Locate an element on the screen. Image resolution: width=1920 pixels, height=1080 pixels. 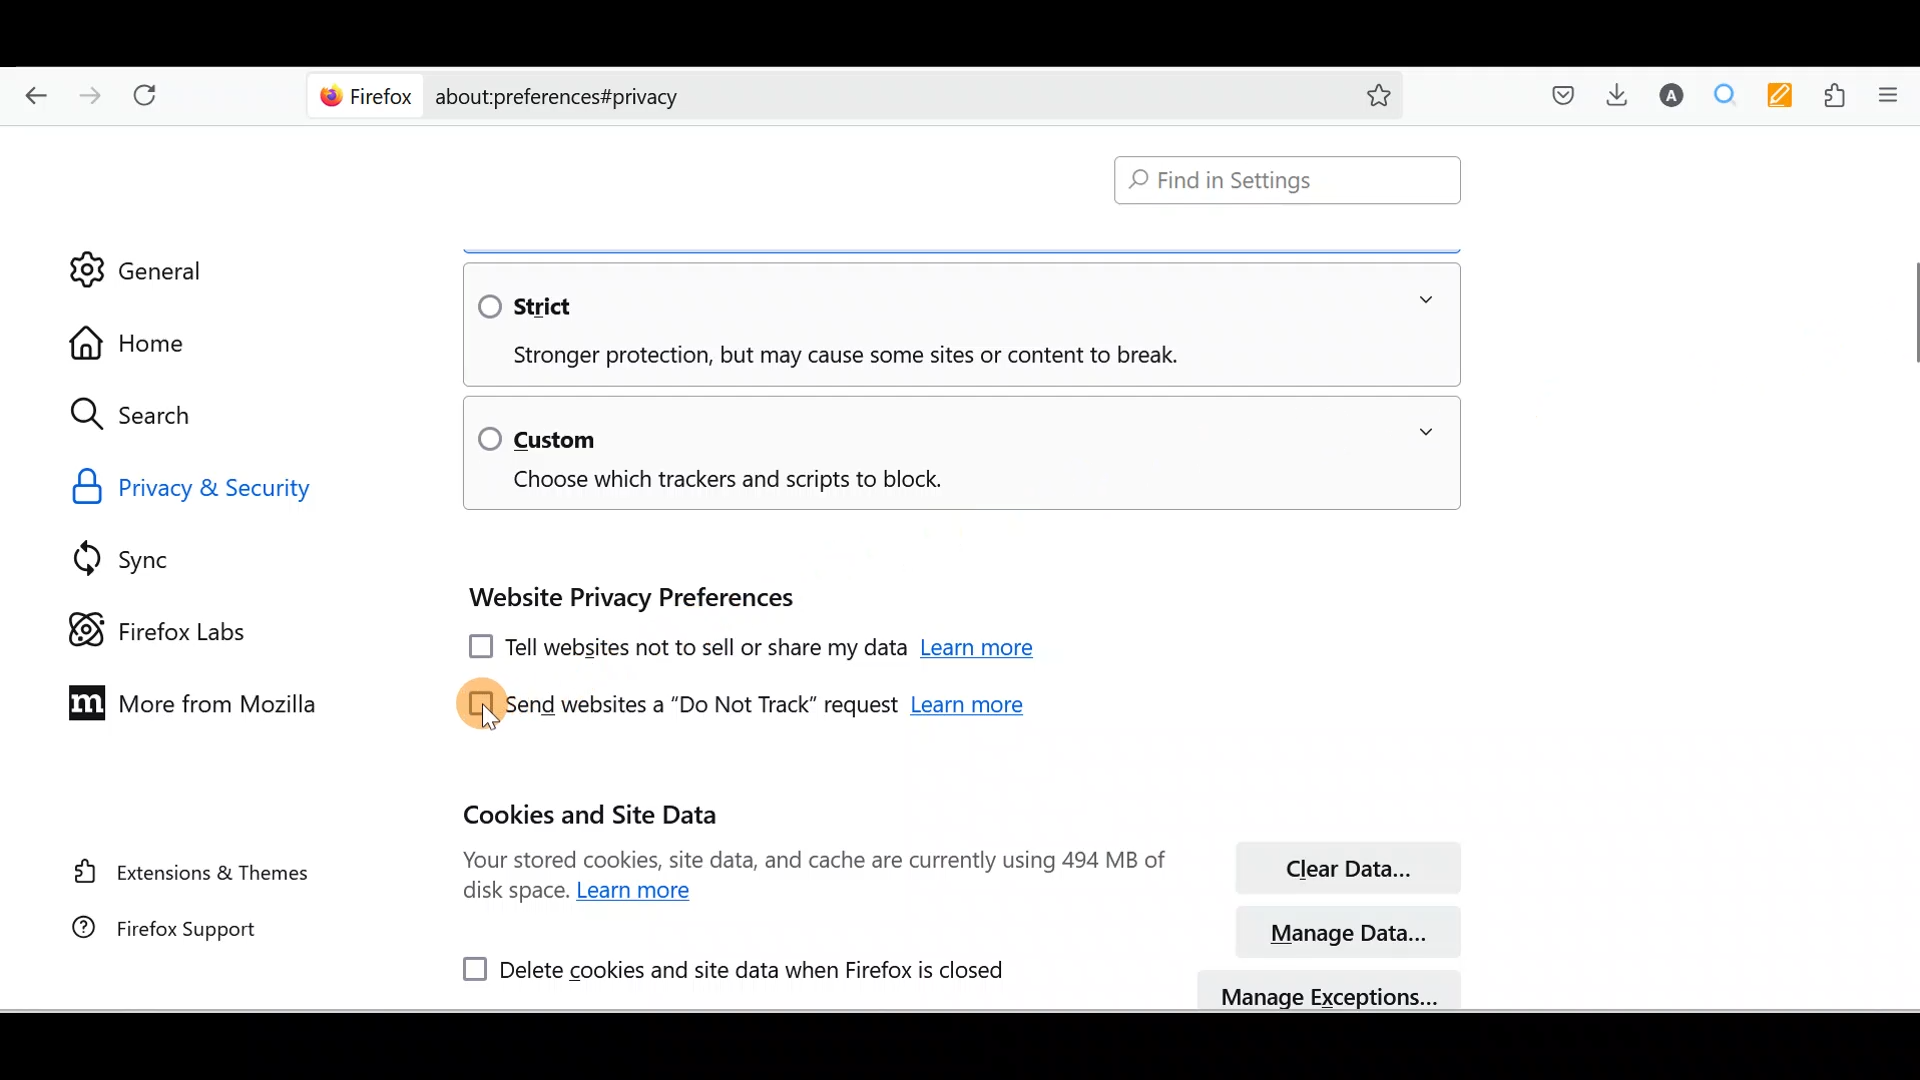
General is located at coordinates (164, 265).